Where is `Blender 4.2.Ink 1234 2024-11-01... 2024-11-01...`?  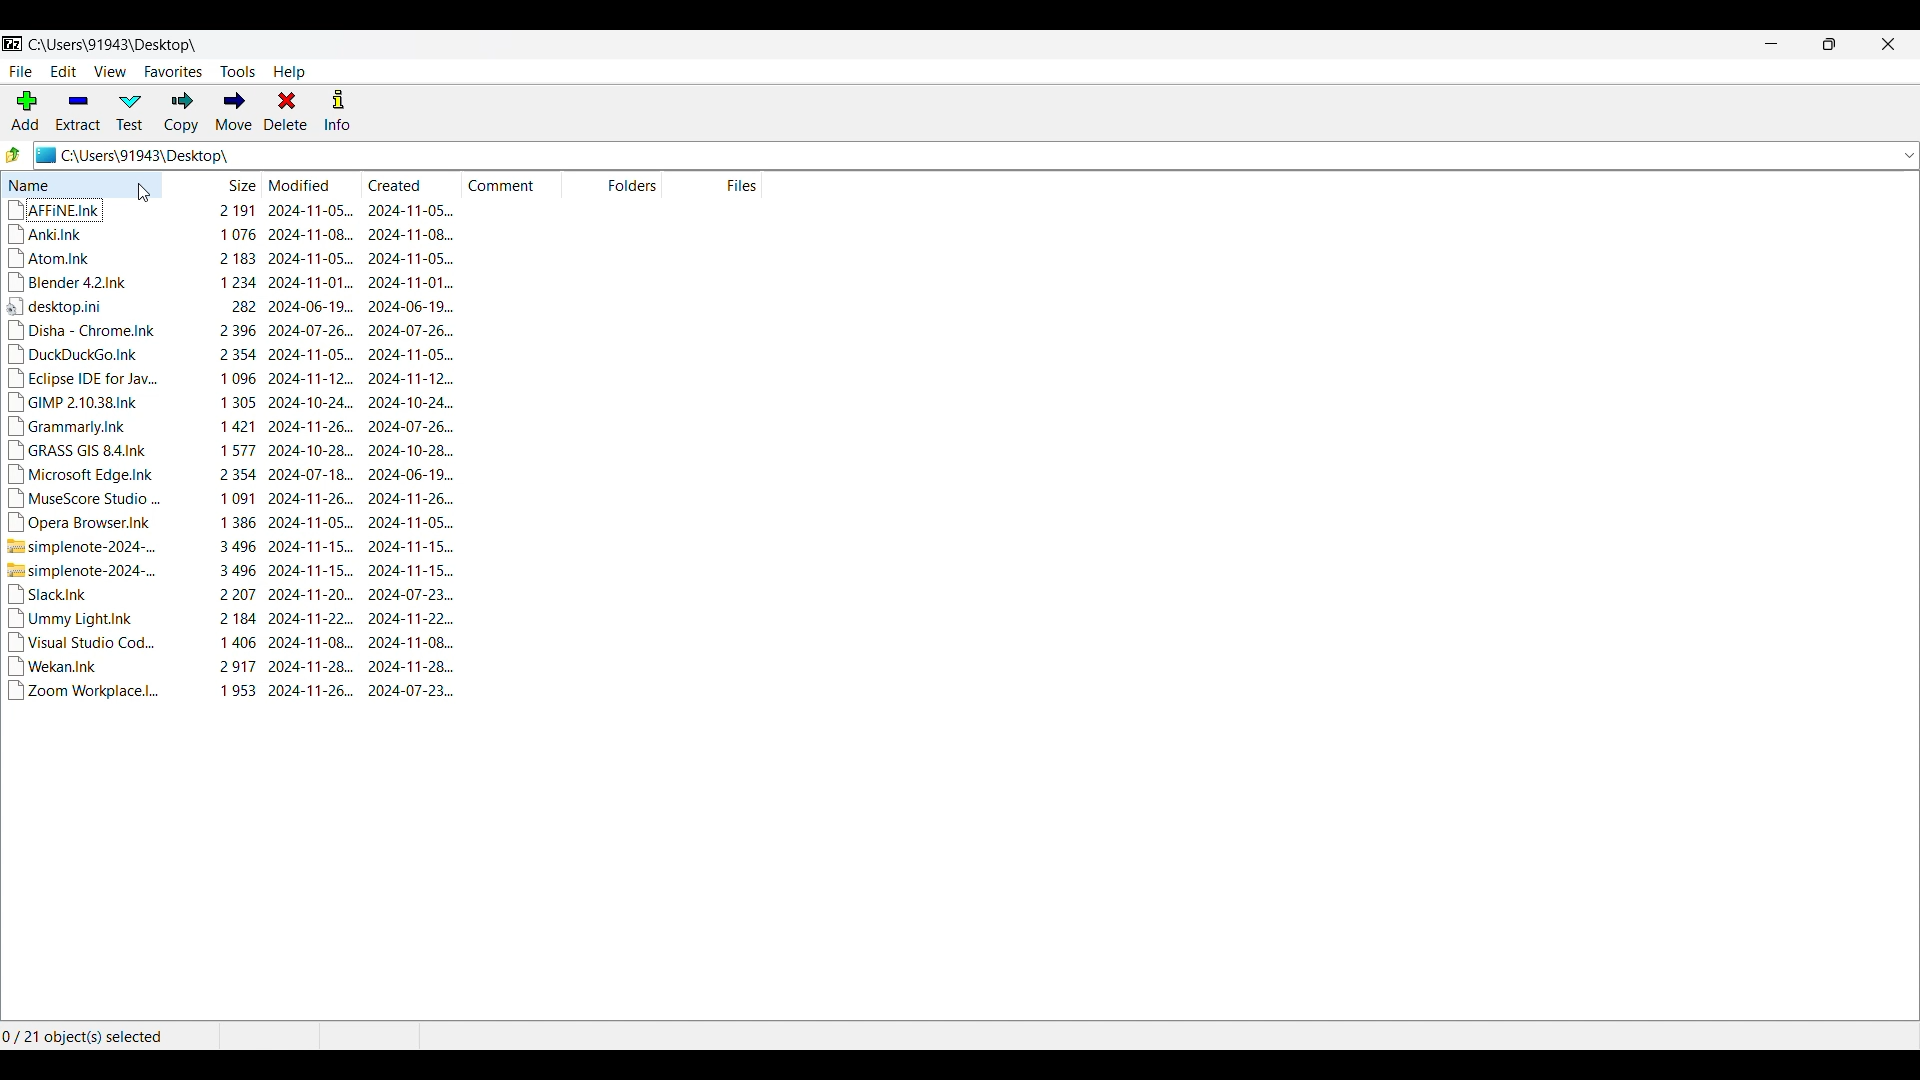
Blender 4.2.Ink 1234 2024-11-01... 2024-11-01... is located at coordinates (232, 282).